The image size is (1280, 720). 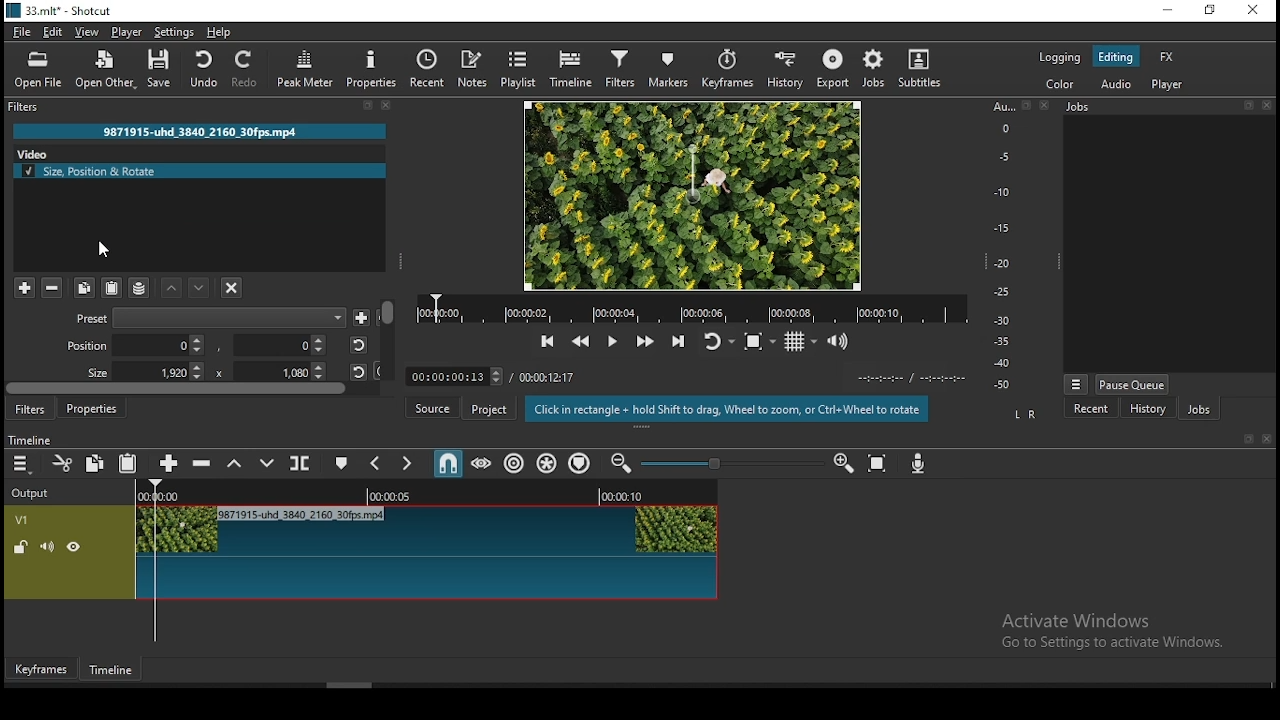 I want to click on mouse pointer, so click(x=96, y=246).